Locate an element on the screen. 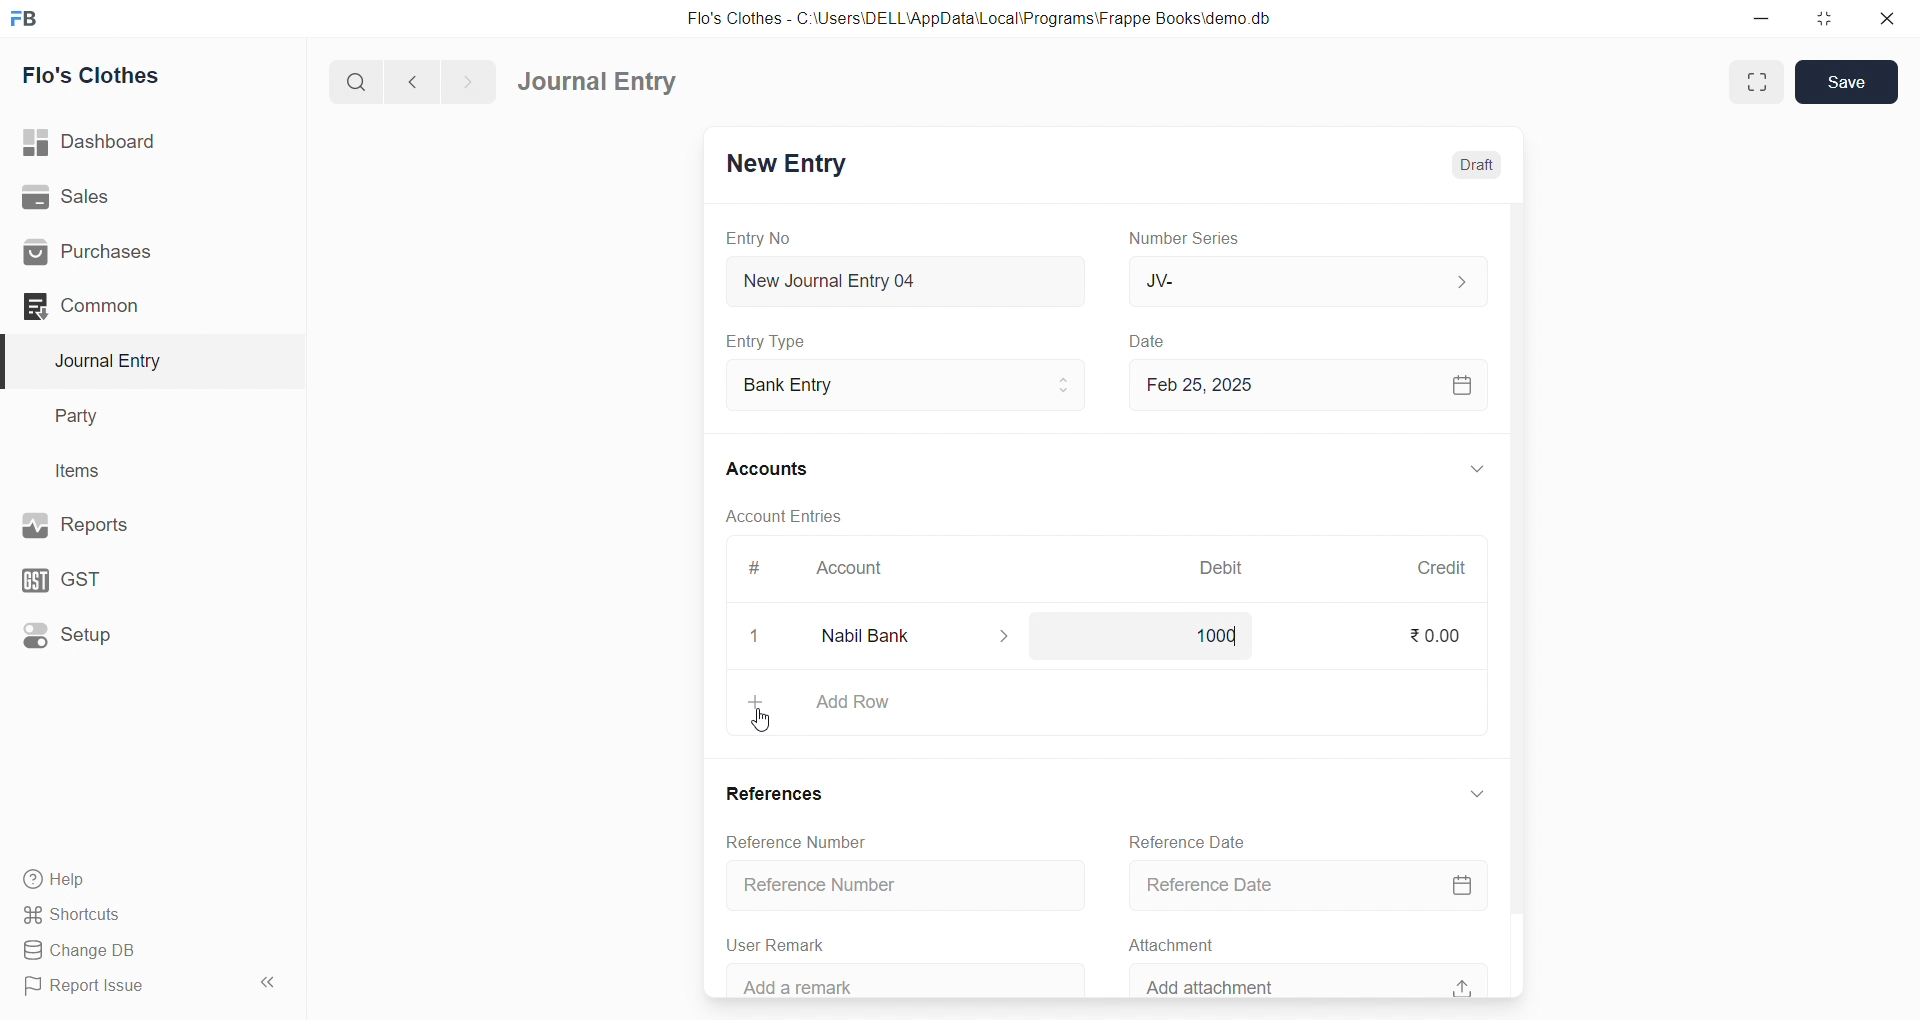 Image resolution: width=1920 pixels, height=1020 pixels. search is located at coordinates (360, 80).